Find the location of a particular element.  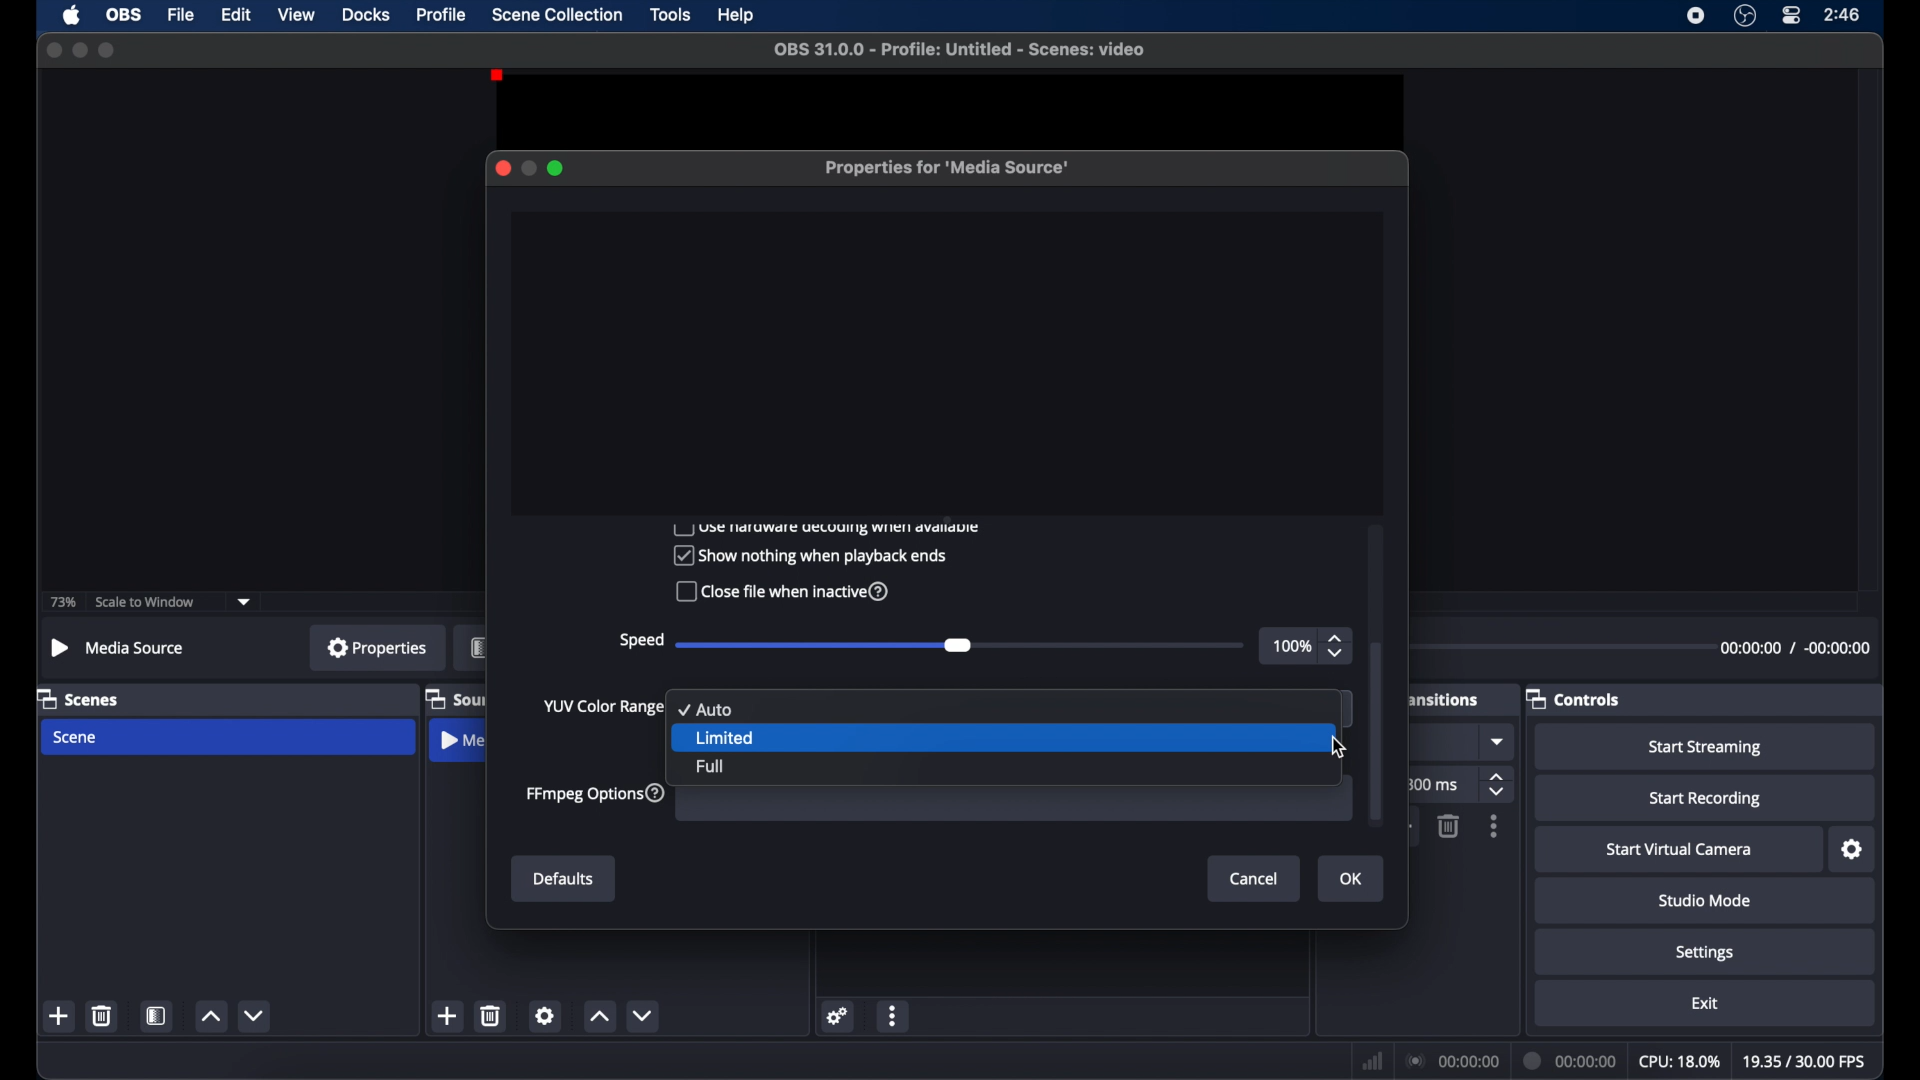

docks is located at coordinates (366, 14).